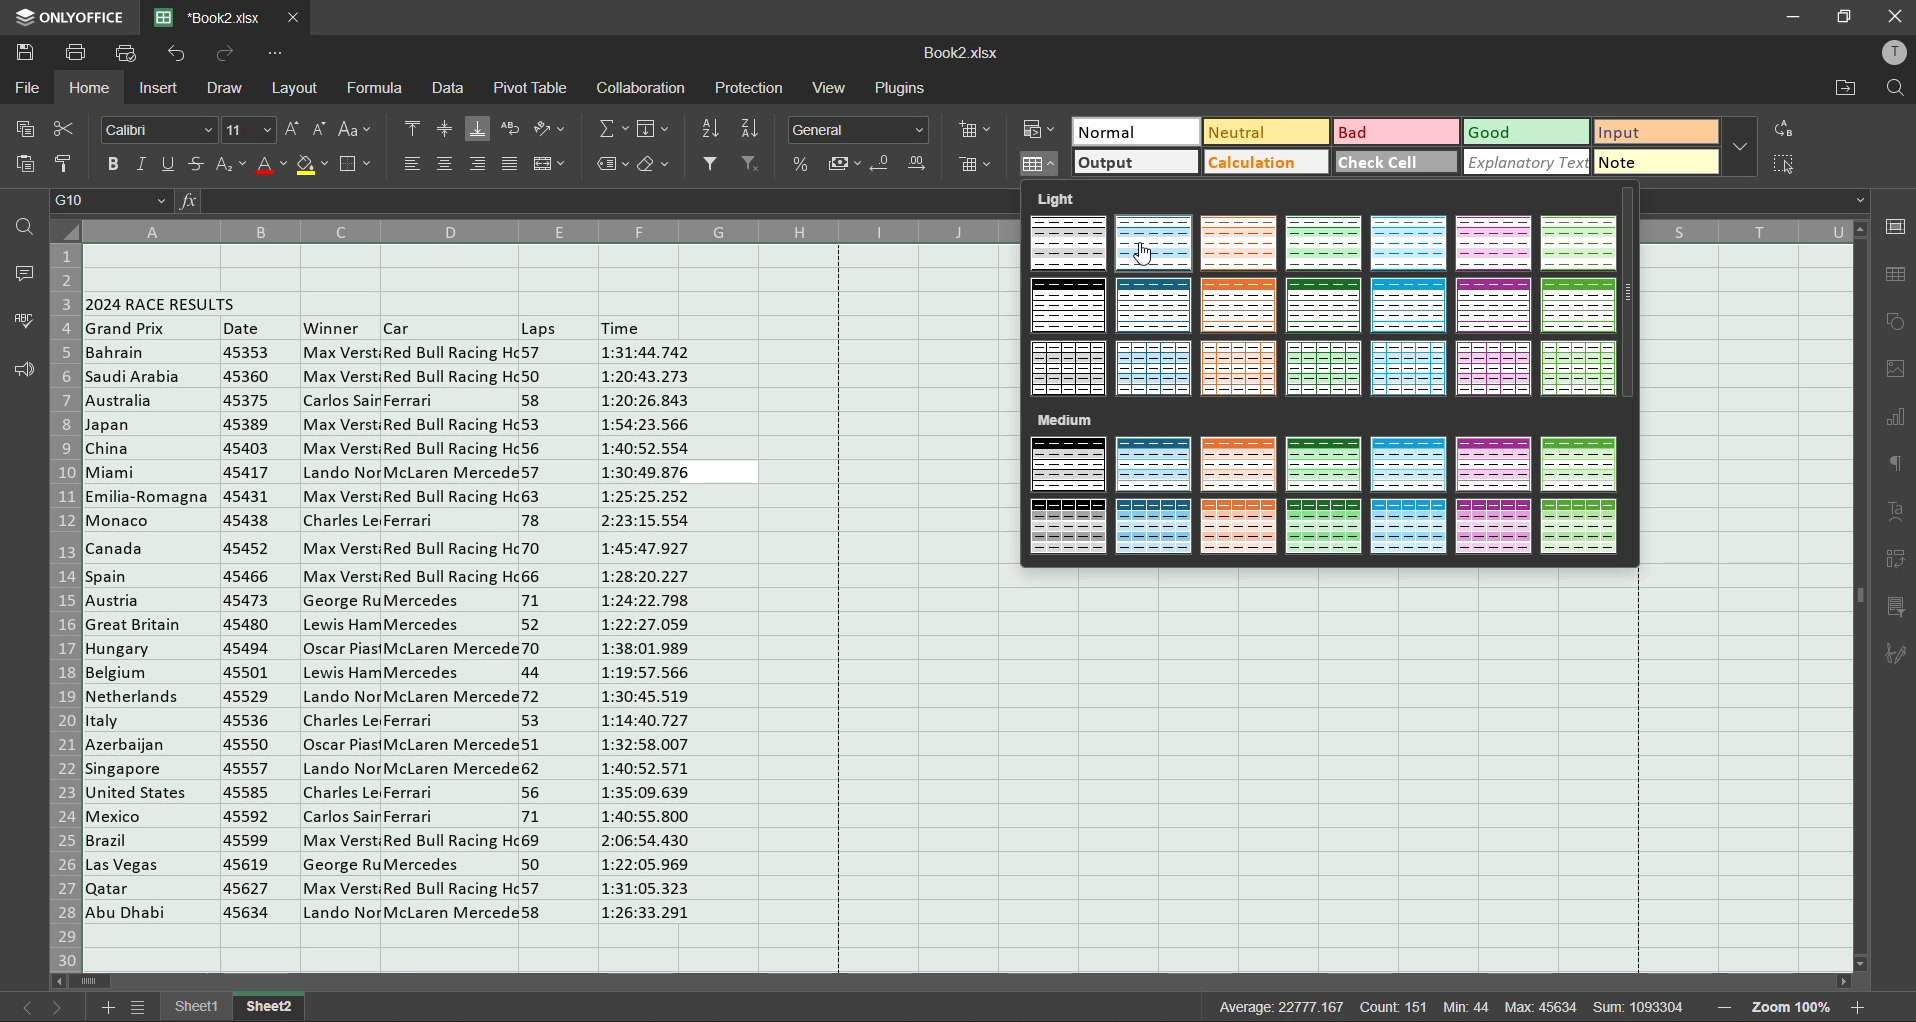 This screenshot has height=1022, width=1916. Describe the element at coordinates (342, 632) in the screenshot. I see `winner` at that location.